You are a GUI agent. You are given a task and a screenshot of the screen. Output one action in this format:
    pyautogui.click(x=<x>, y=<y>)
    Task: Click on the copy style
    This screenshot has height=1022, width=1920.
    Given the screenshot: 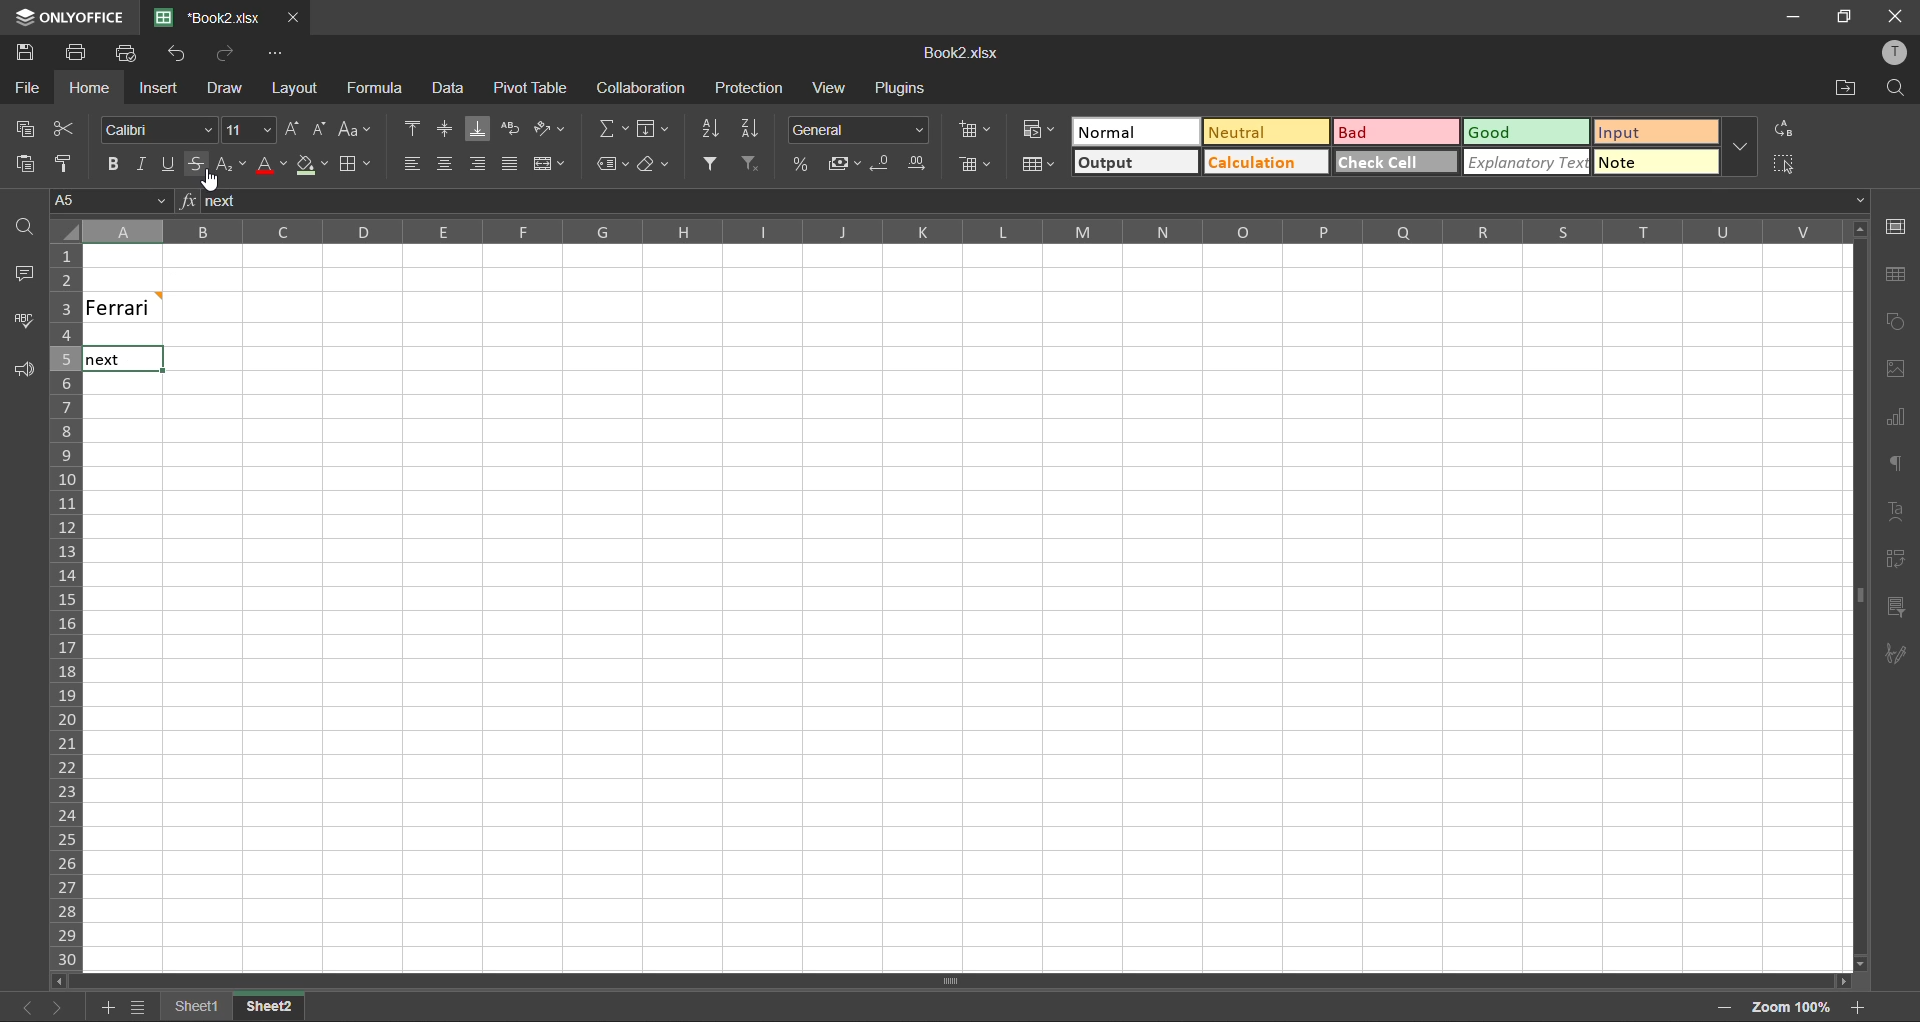 What is the action you would take?
    pyautogui.click(x=71, y=162)
    